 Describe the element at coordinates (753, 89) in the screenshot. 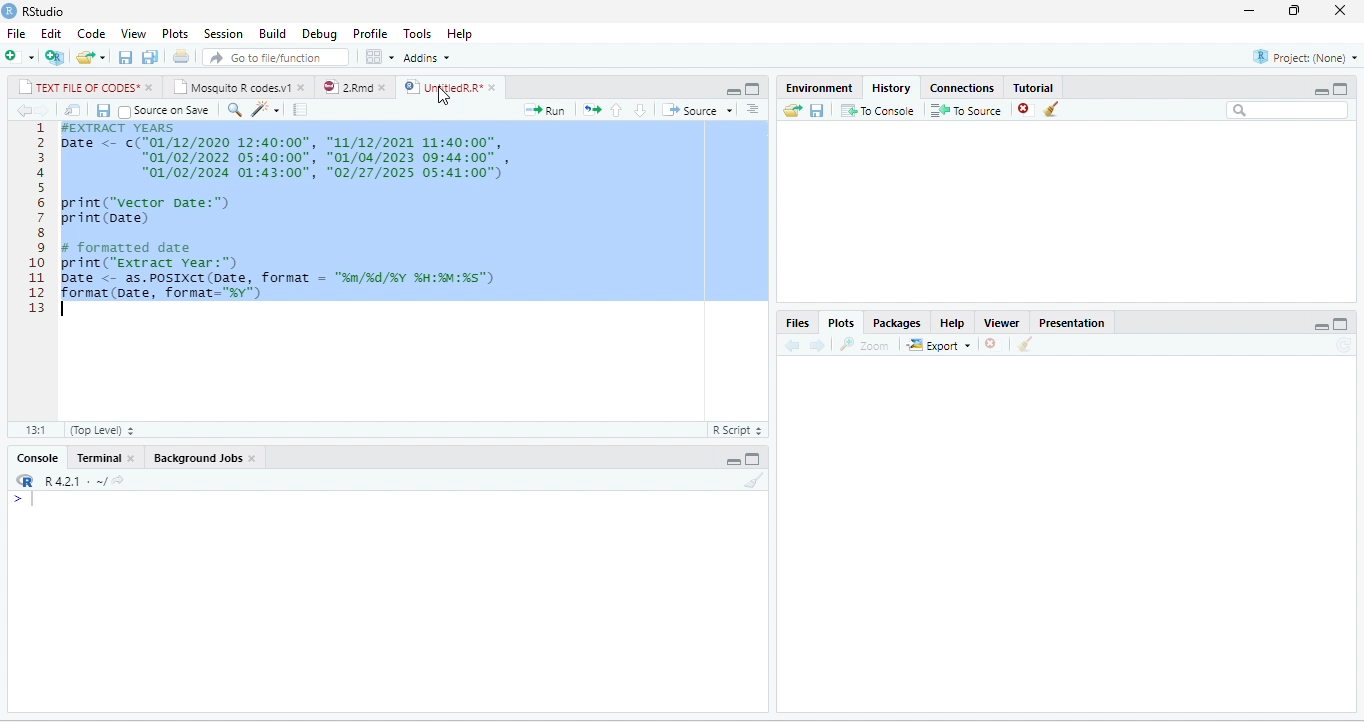

I see `maximize` at that location.